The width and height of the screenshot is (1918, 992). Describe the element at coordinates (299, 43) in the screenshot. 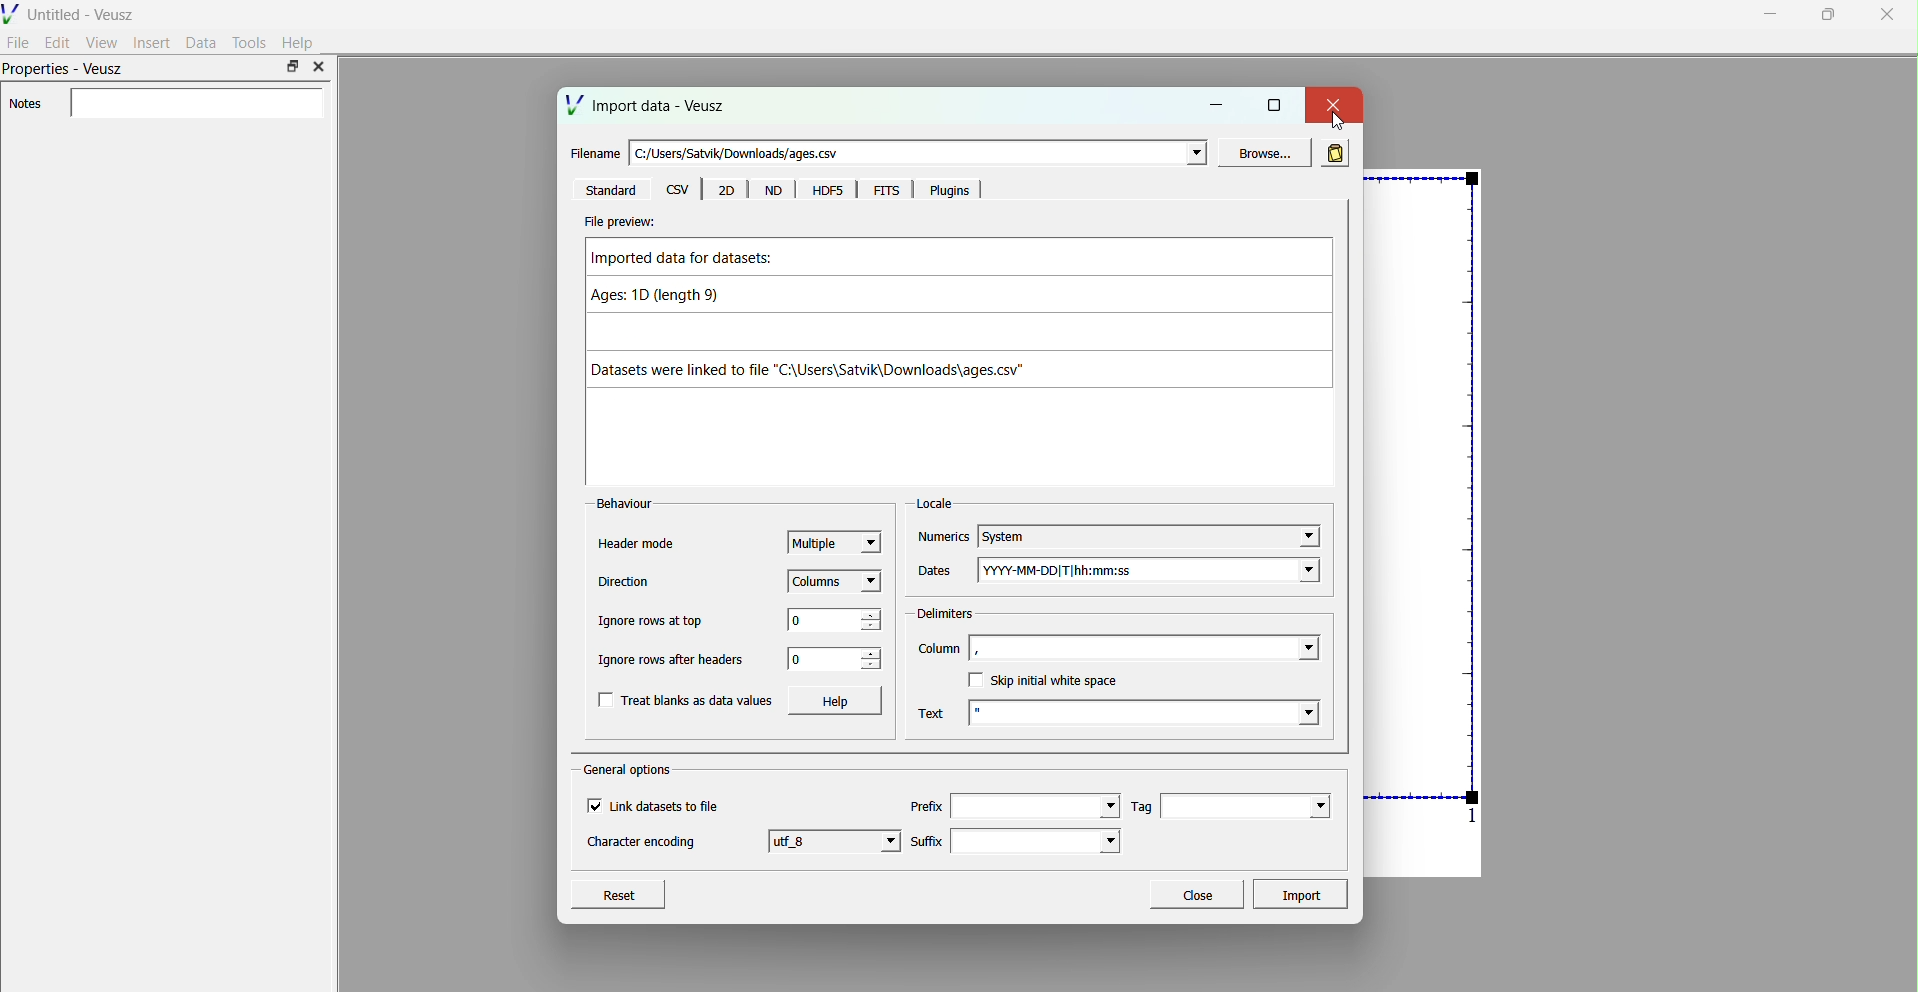

I see `Help` at that location.